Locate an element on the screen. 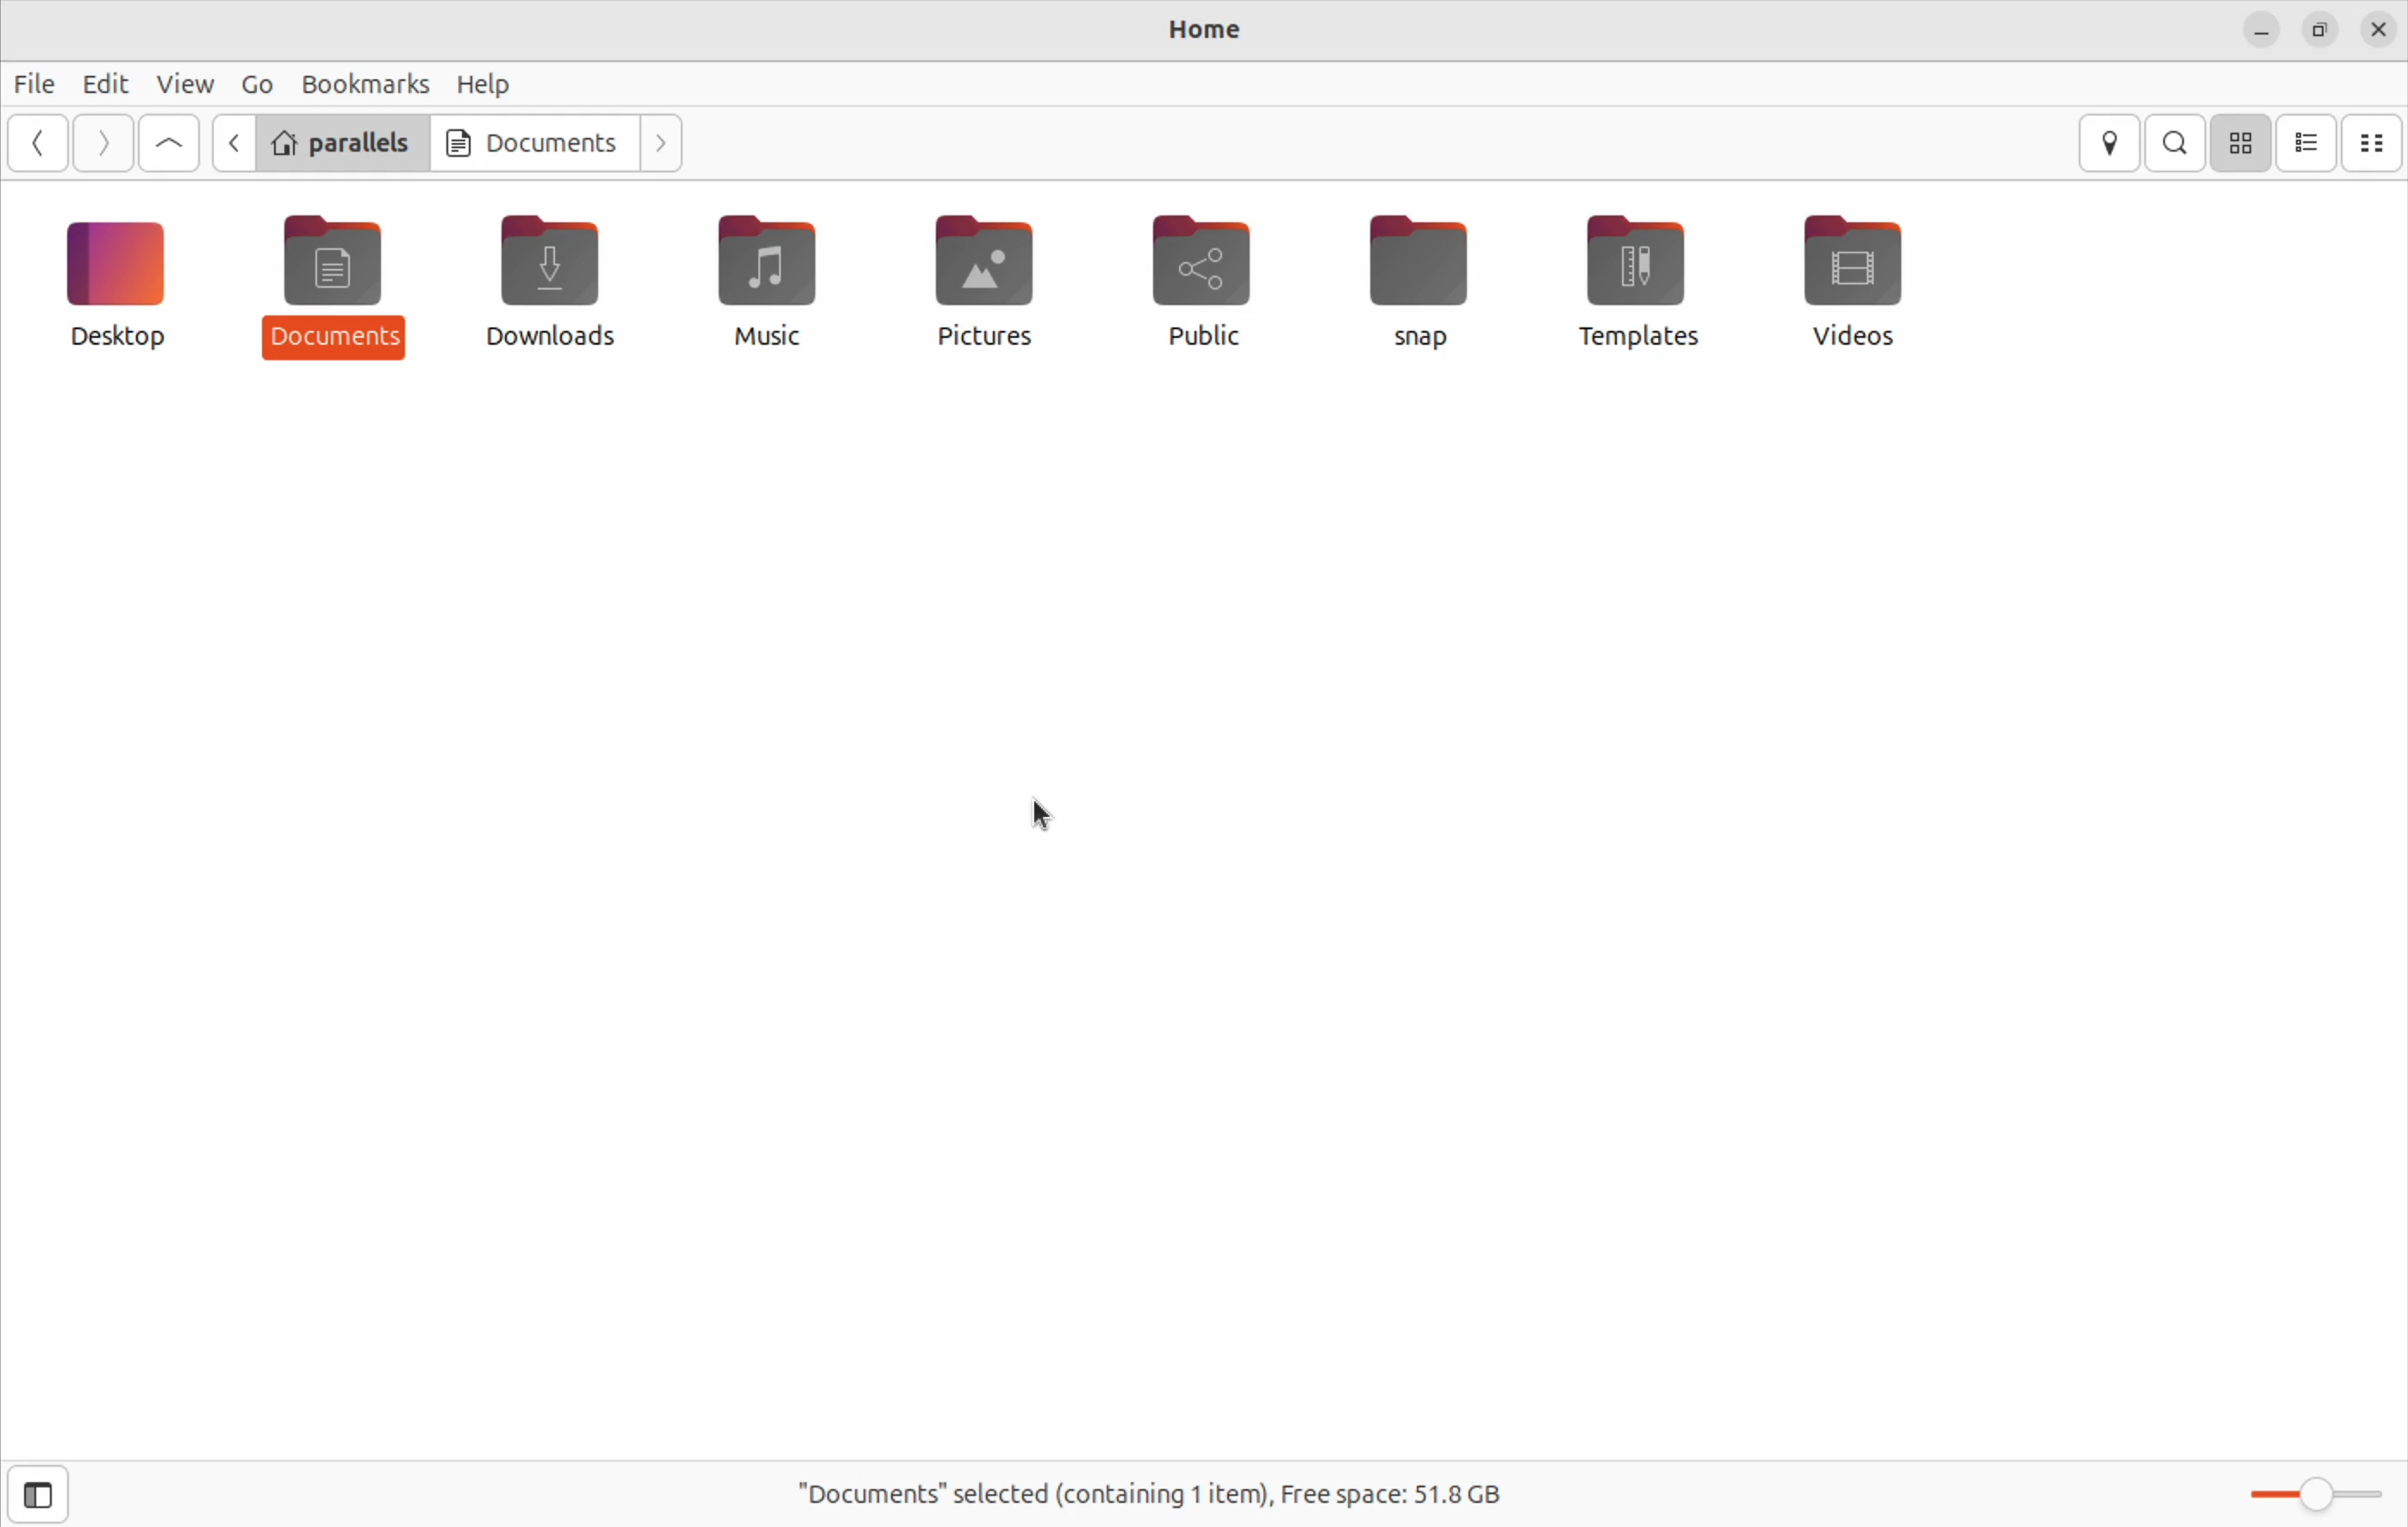  templates is located at coordinates (1629, 287).